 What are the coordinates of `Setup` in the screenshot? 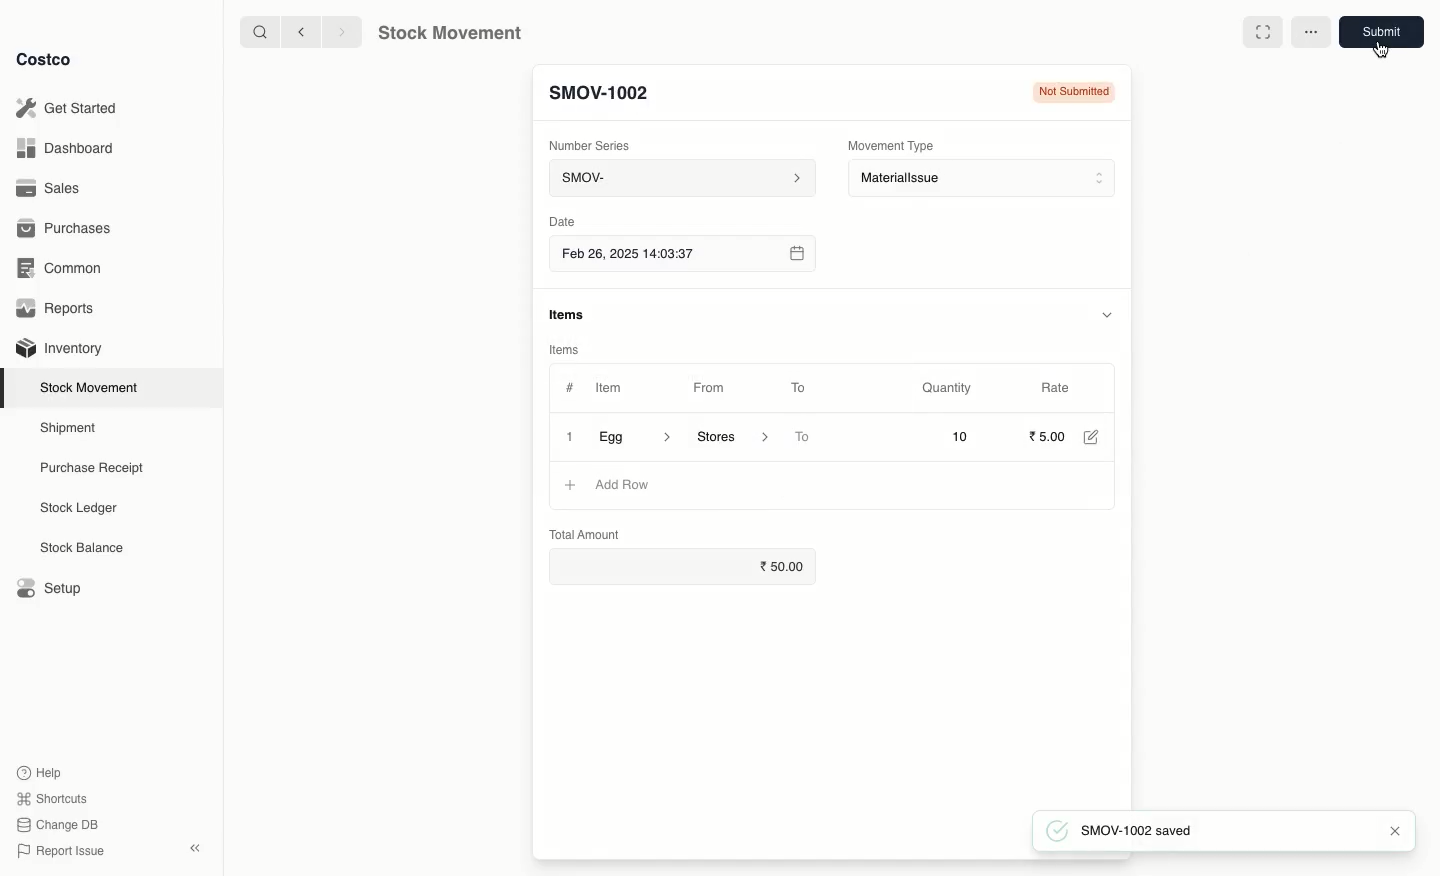 It's located at (47, 586).